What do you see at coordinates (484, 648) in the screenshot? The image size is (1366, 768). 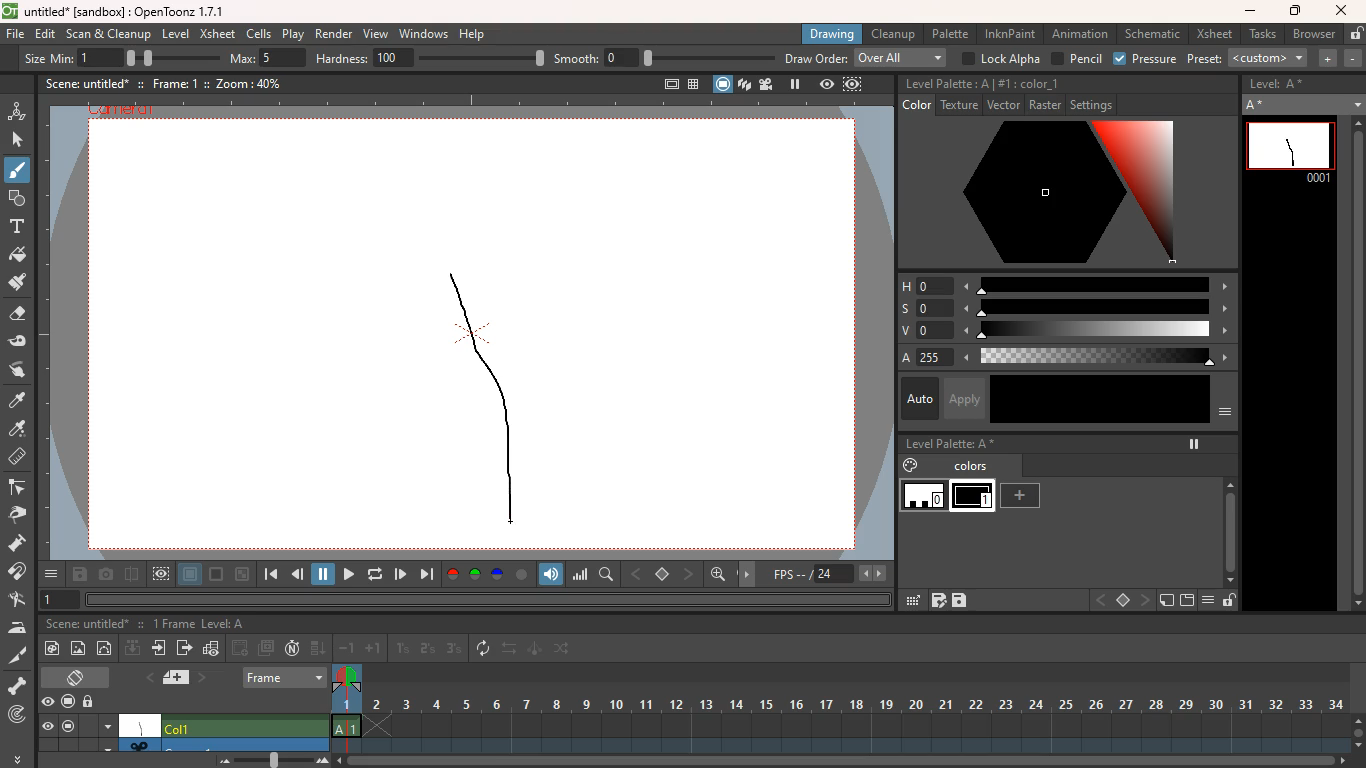 I see `refresh` at bounding box center [484, 648].